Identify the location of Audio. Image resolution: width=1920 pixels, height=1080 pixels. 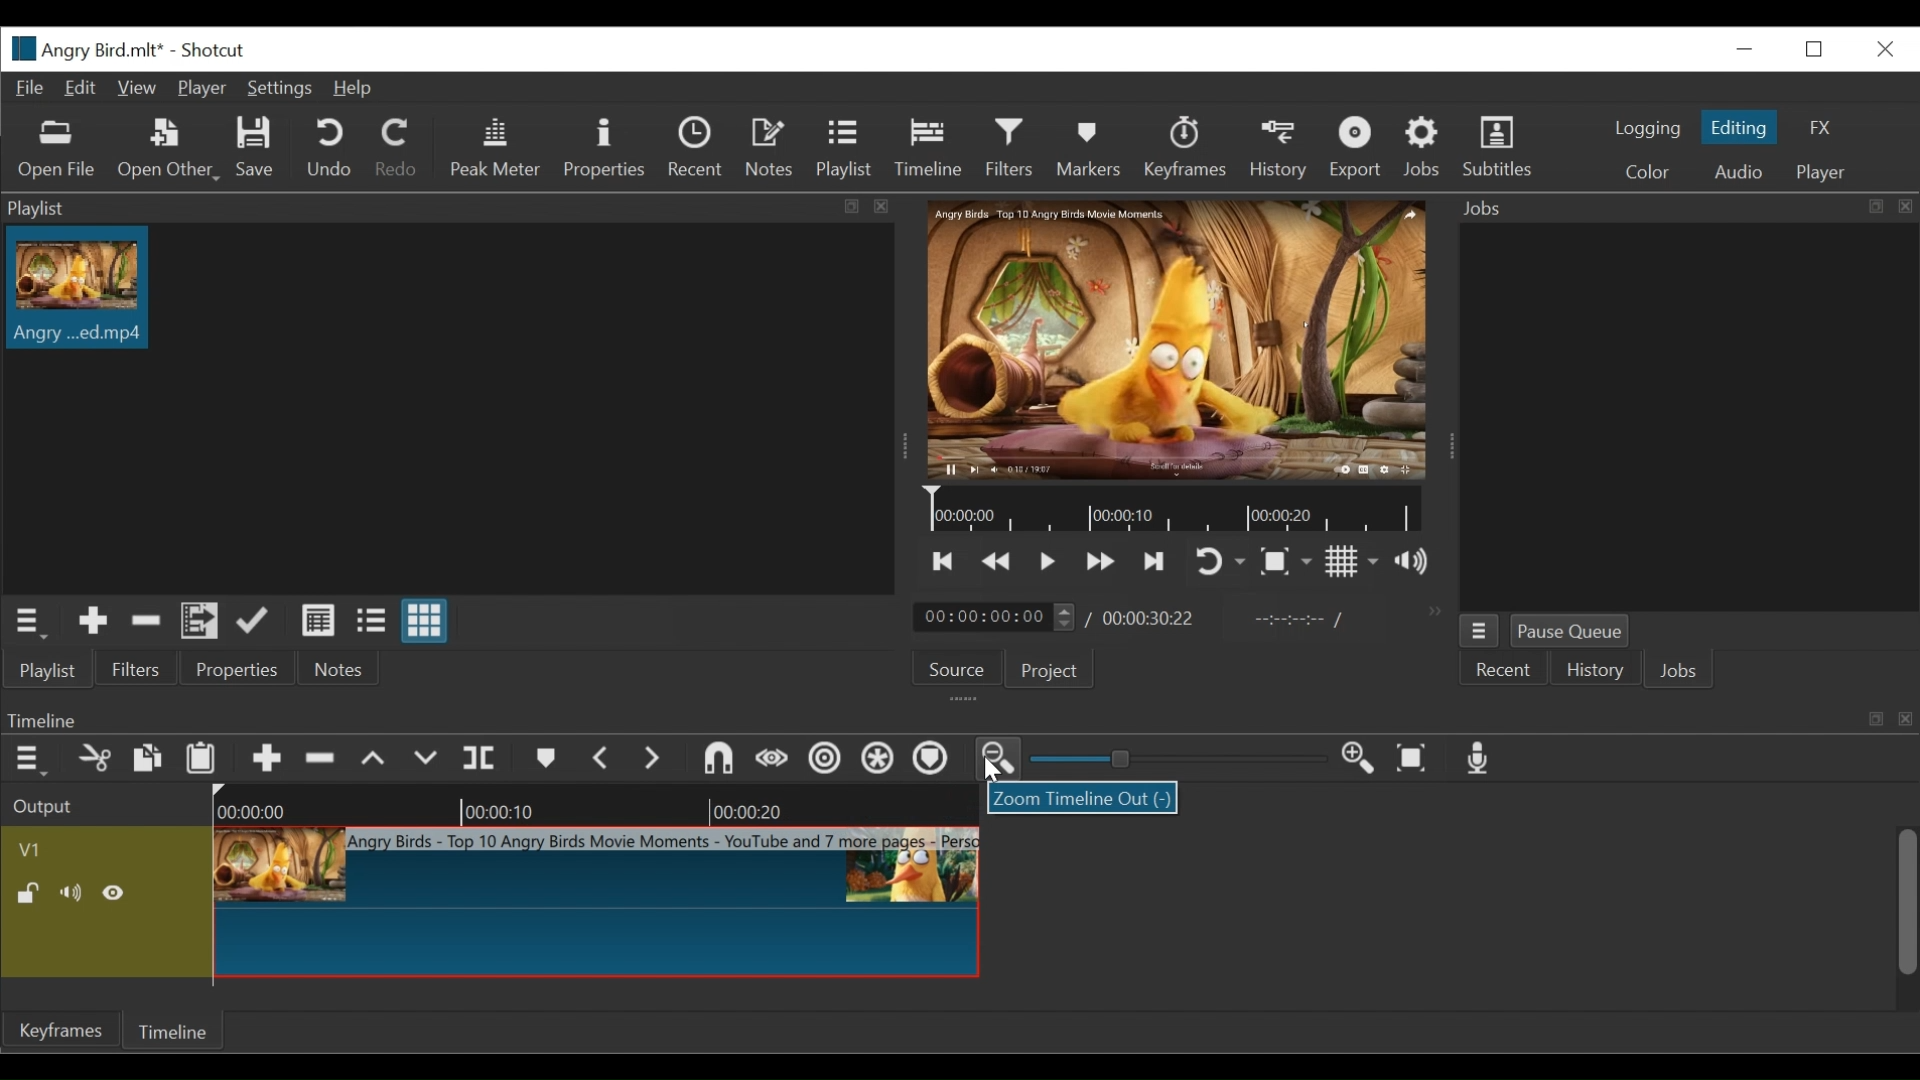
(1744, 171).